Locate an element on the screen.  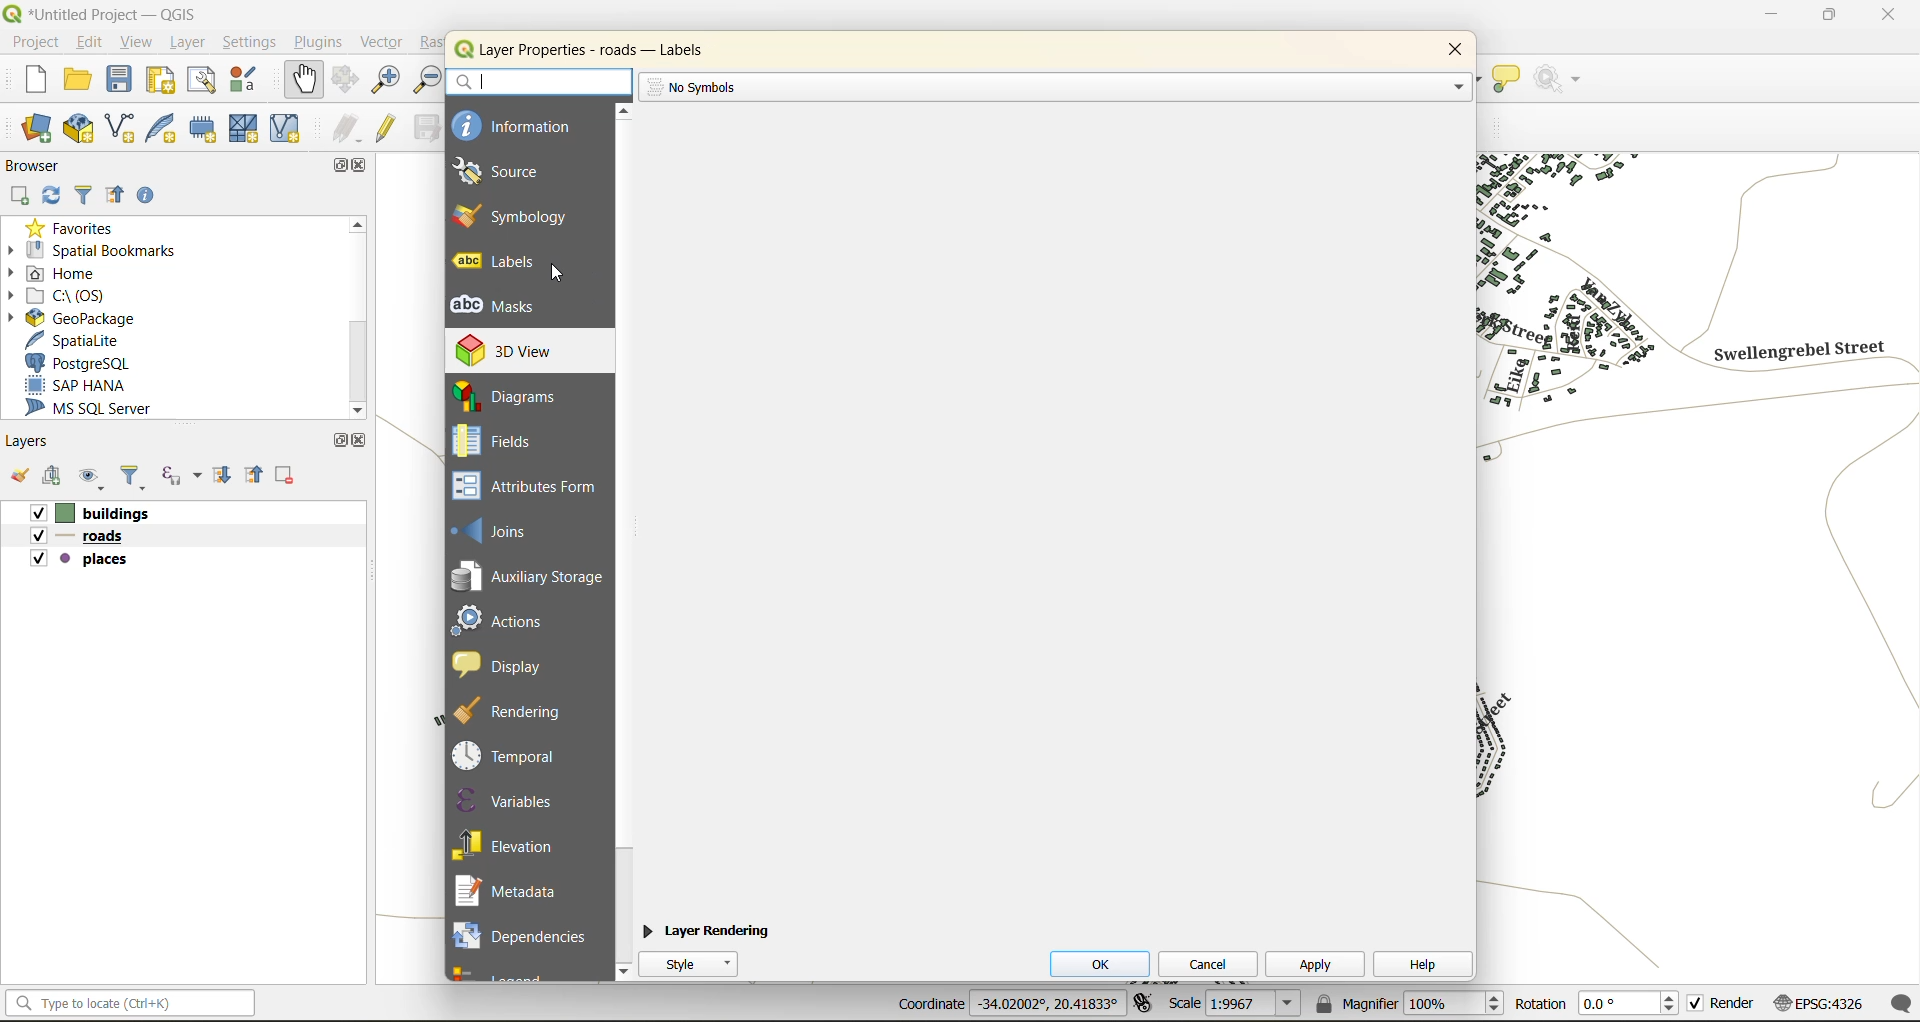
metadata is located at coordinates (514, 893).